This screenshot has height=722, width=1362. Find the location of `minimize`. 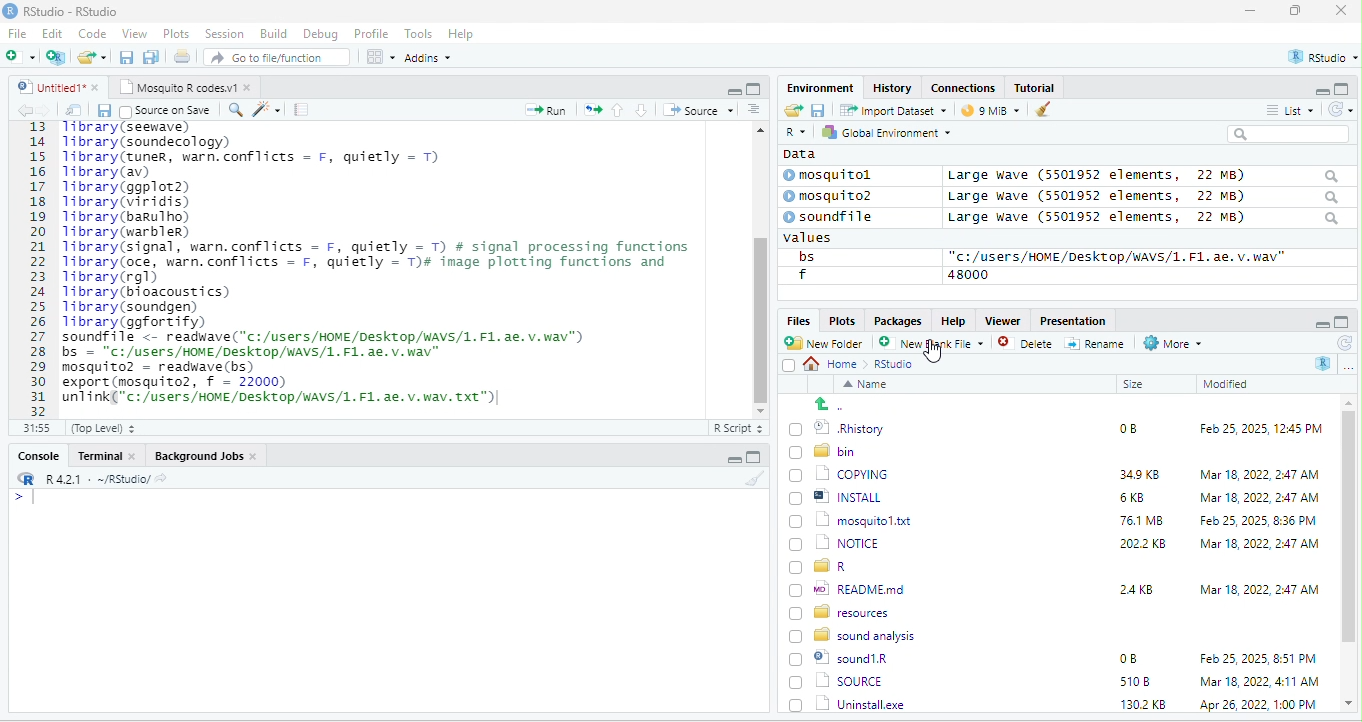

minimize is located at coordinates (1320, 323).